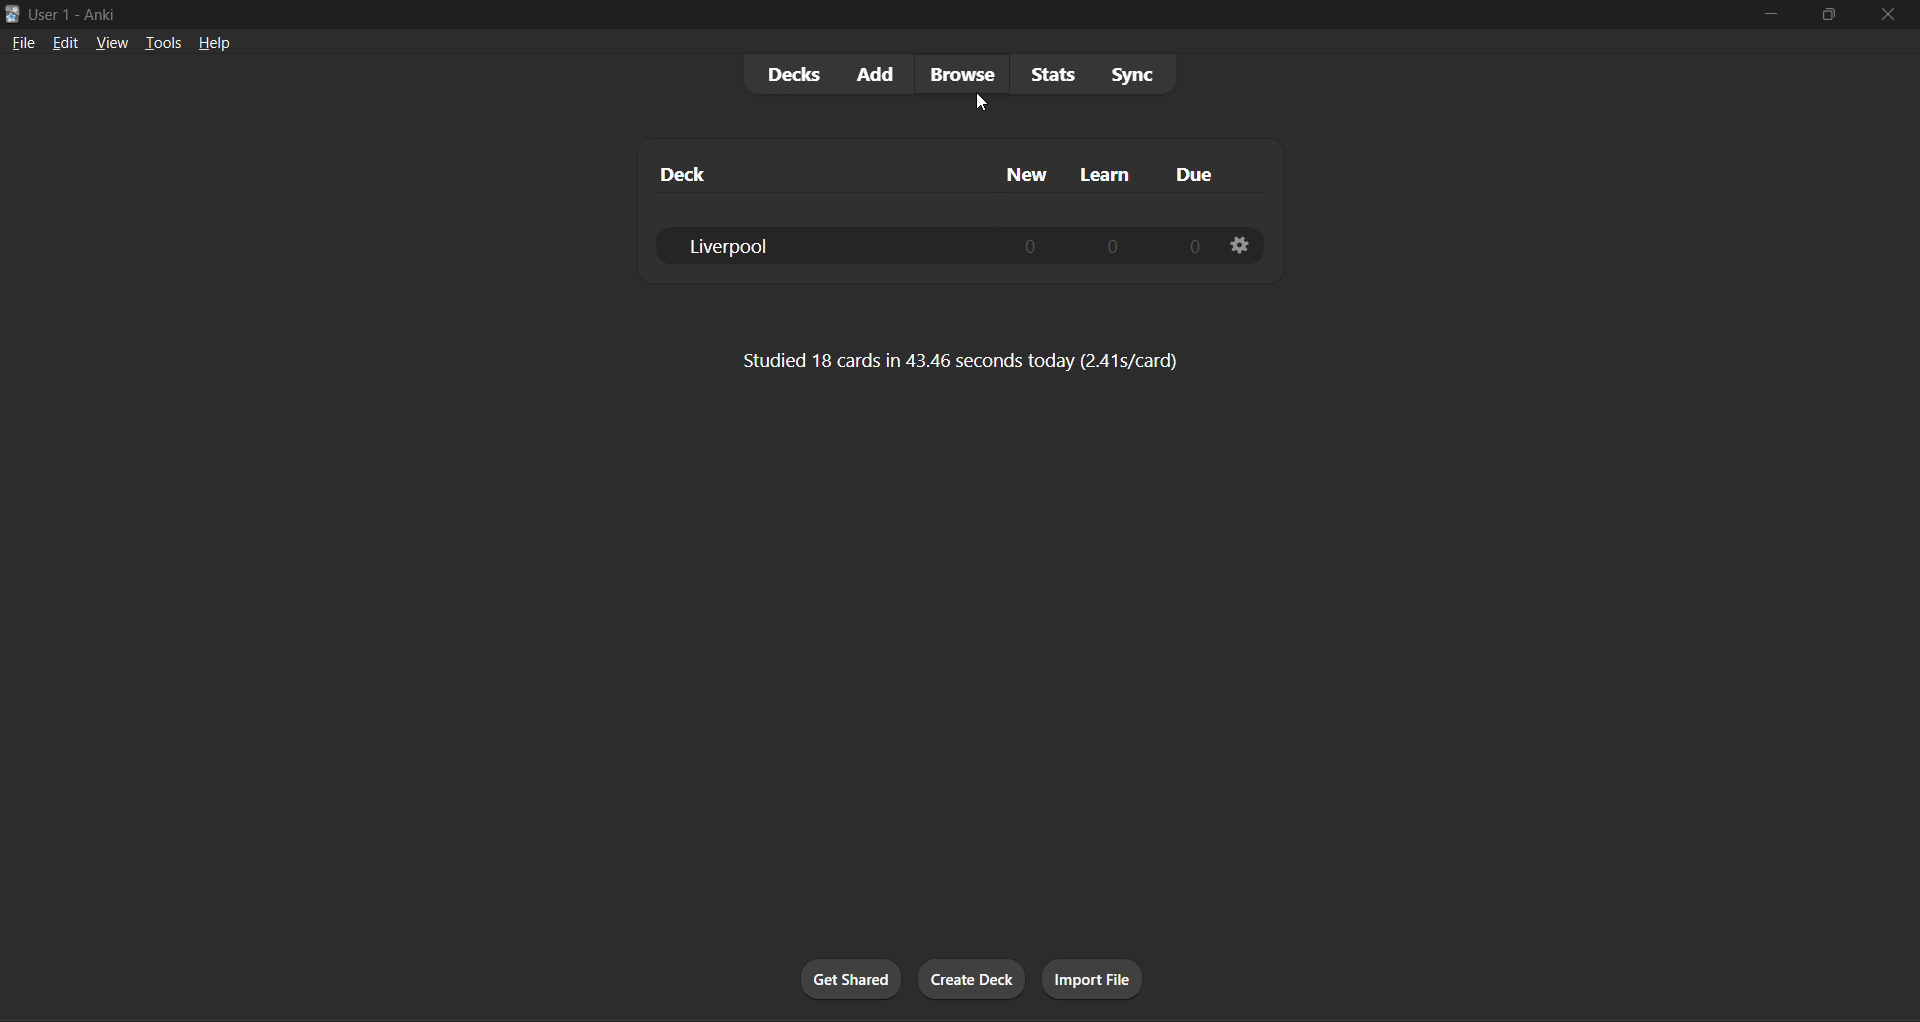 Image resolution: width=1920 pixels, height=1022 pixels. Describe the element at coordinates (89, 14) in the screenshot. I see `title bar` at that location.